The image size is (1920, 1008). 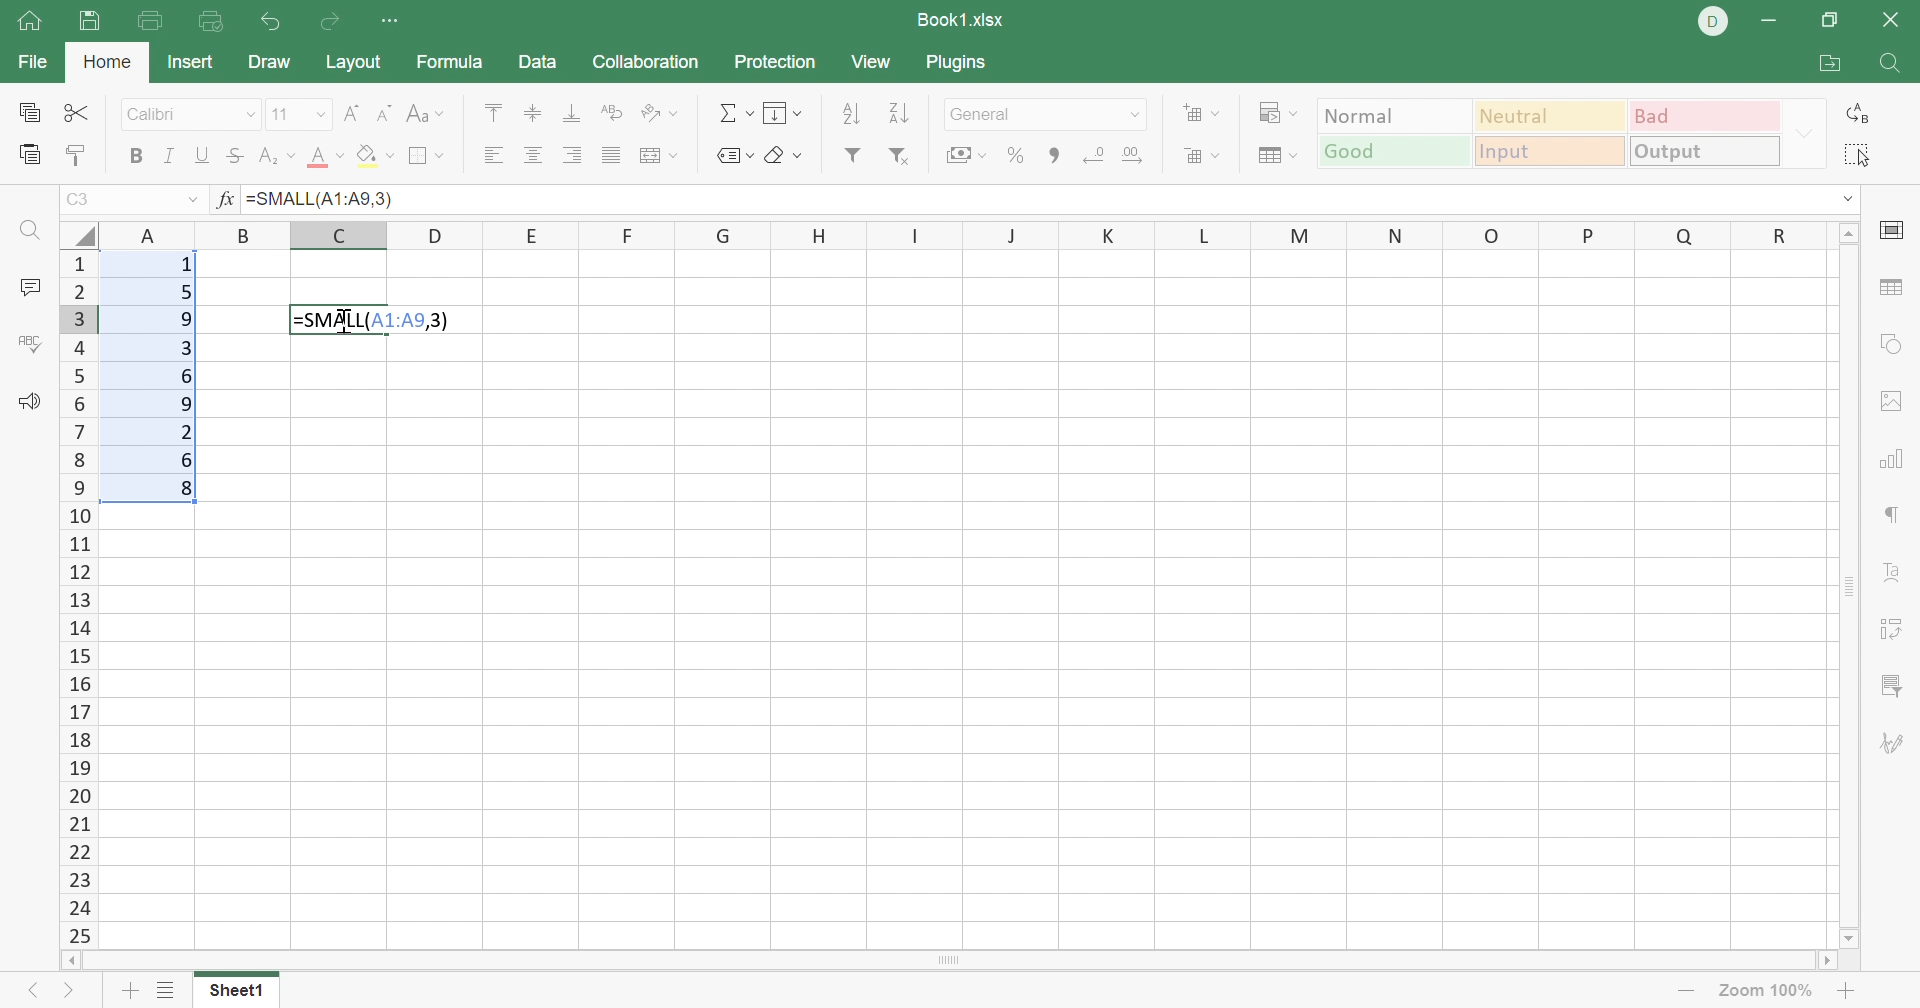 I want to click on Scroll bar, so click(x=949, y=960).